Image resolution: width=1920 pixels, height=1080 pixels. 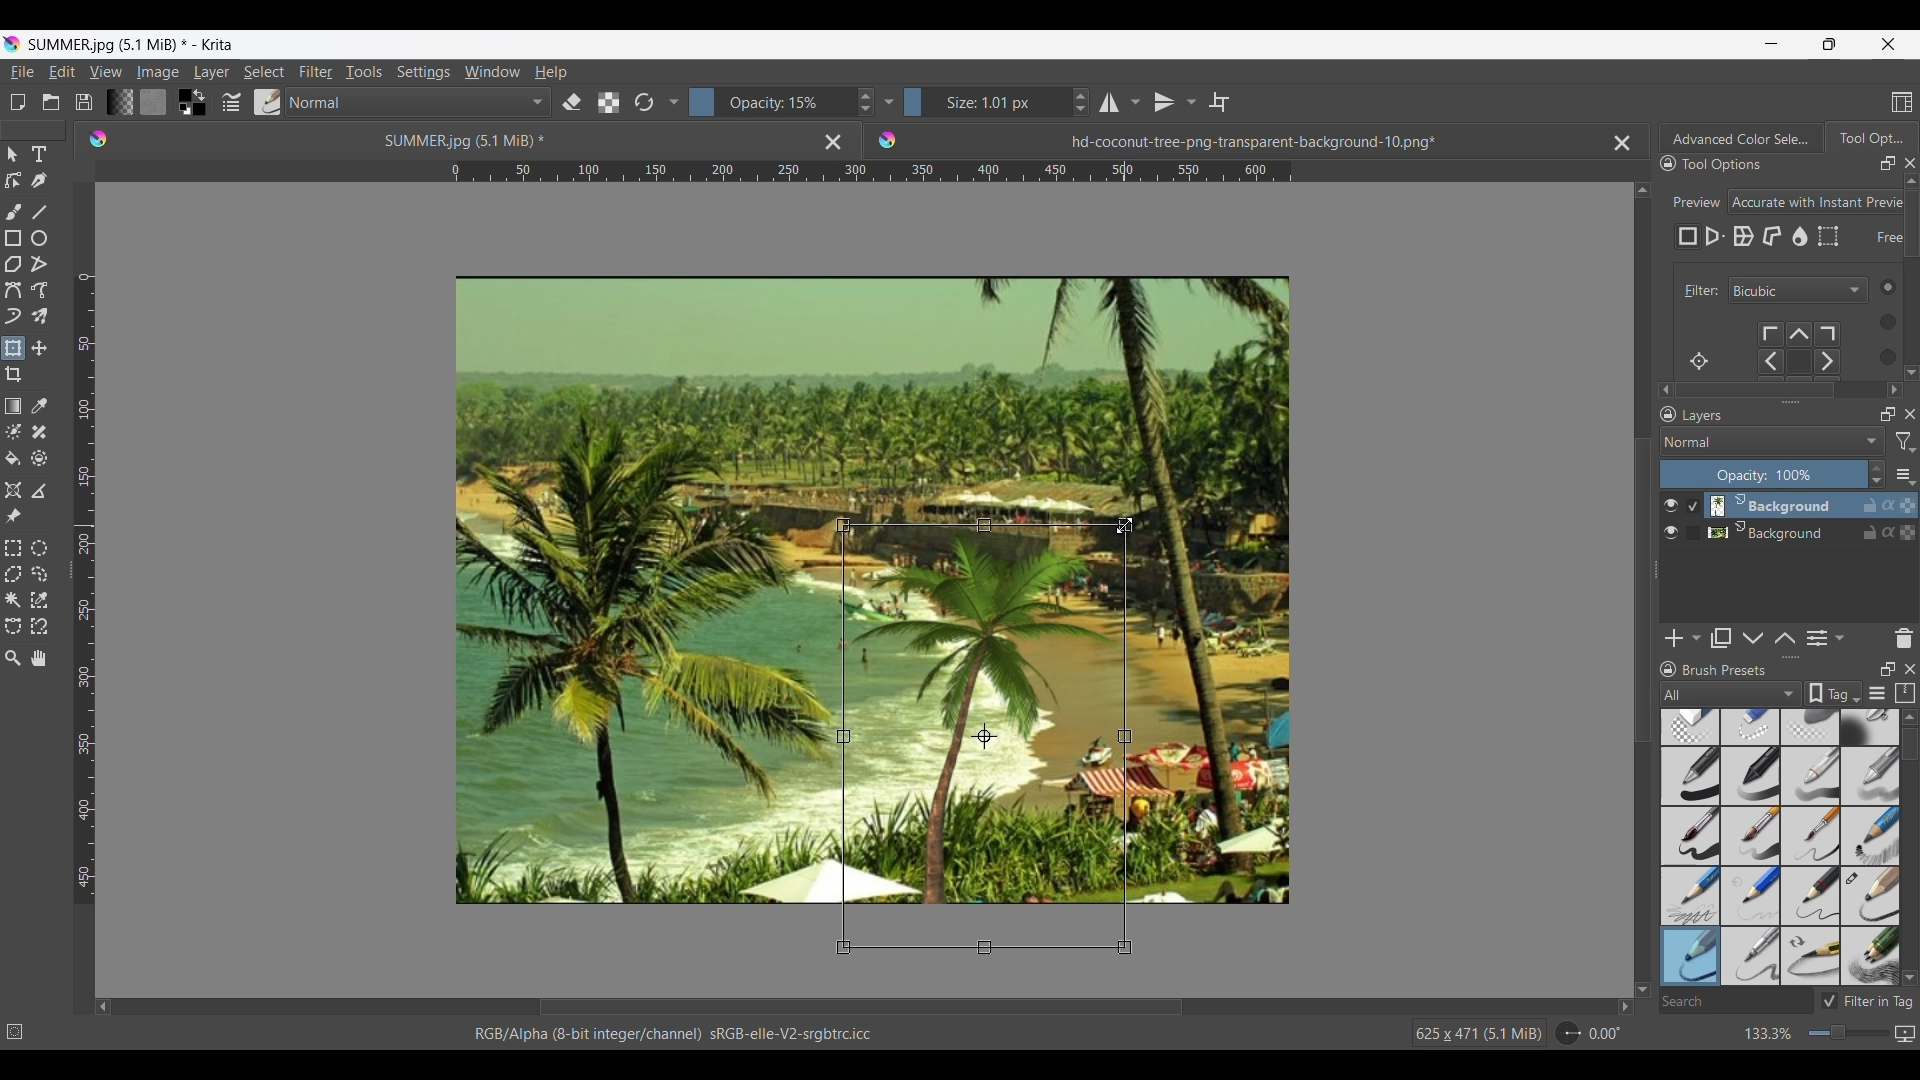 I want to click on Right, so click(x=1619, y=1006).